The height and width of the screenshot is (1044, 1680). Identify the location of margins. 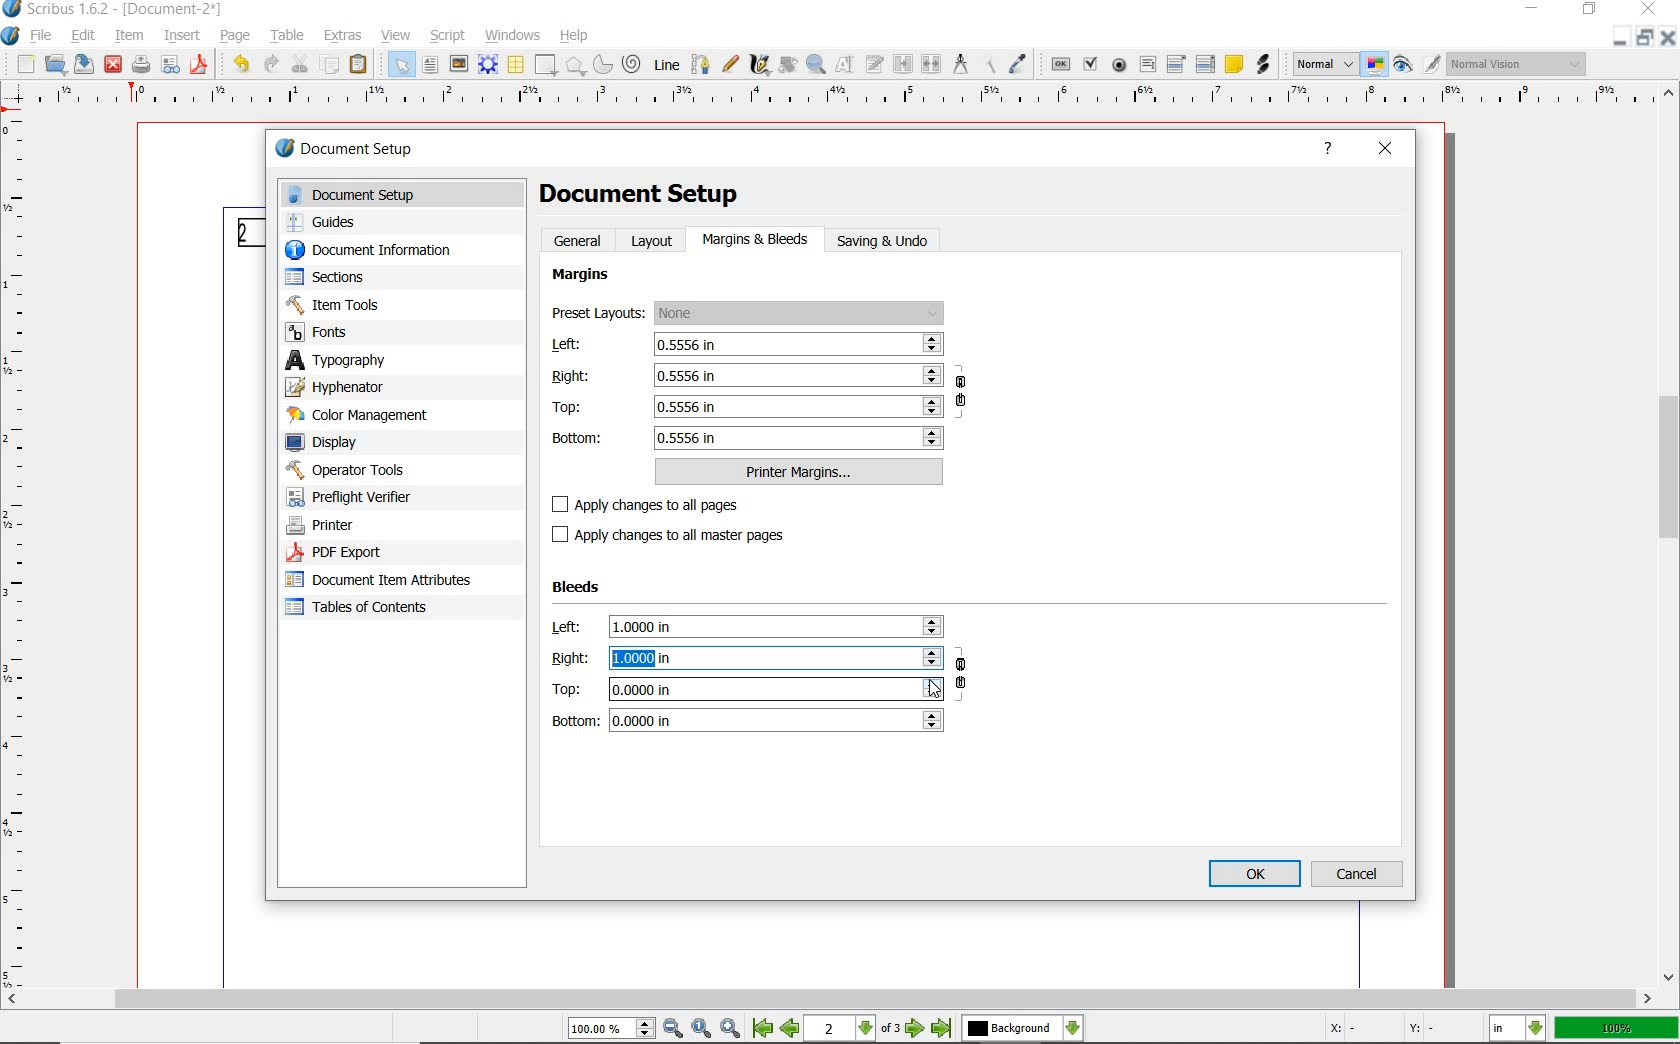
(584, 276).